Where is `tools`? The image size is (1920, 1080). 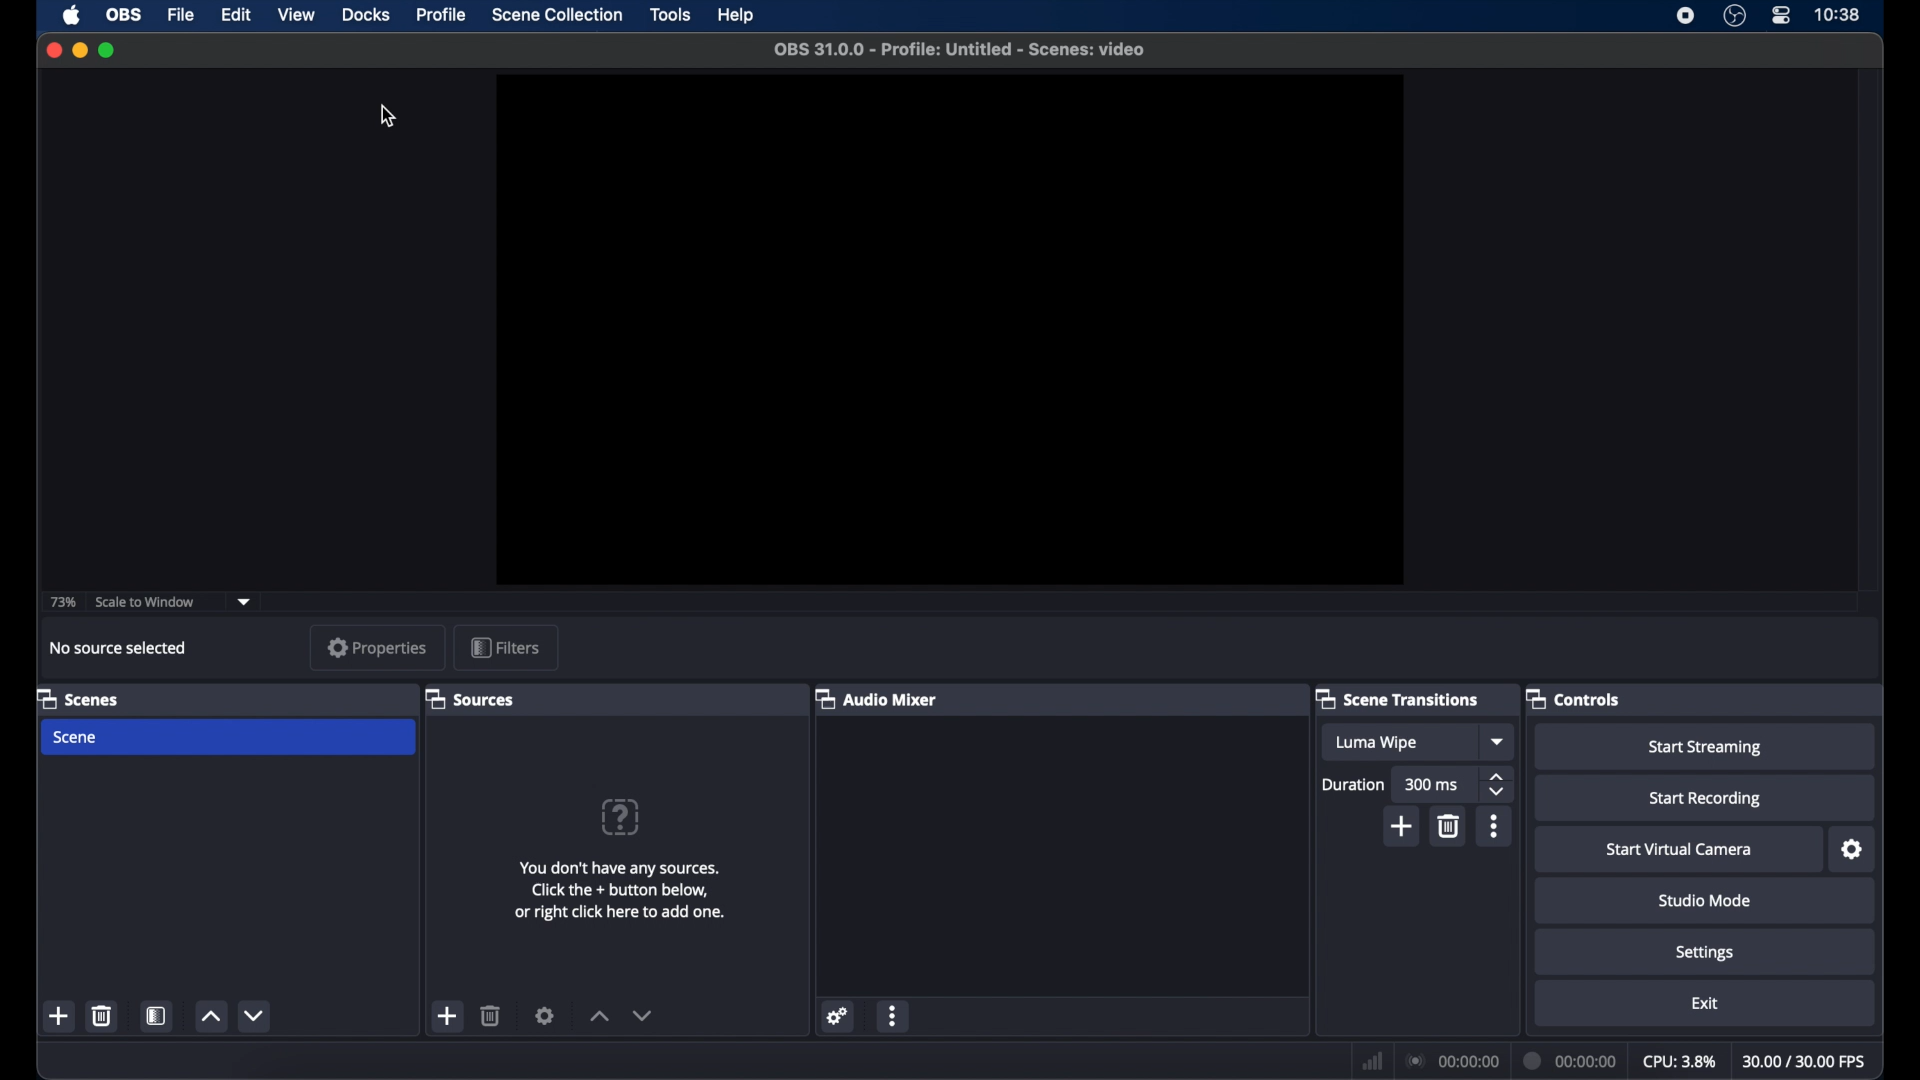 tools is located at coordinates (671, 15).